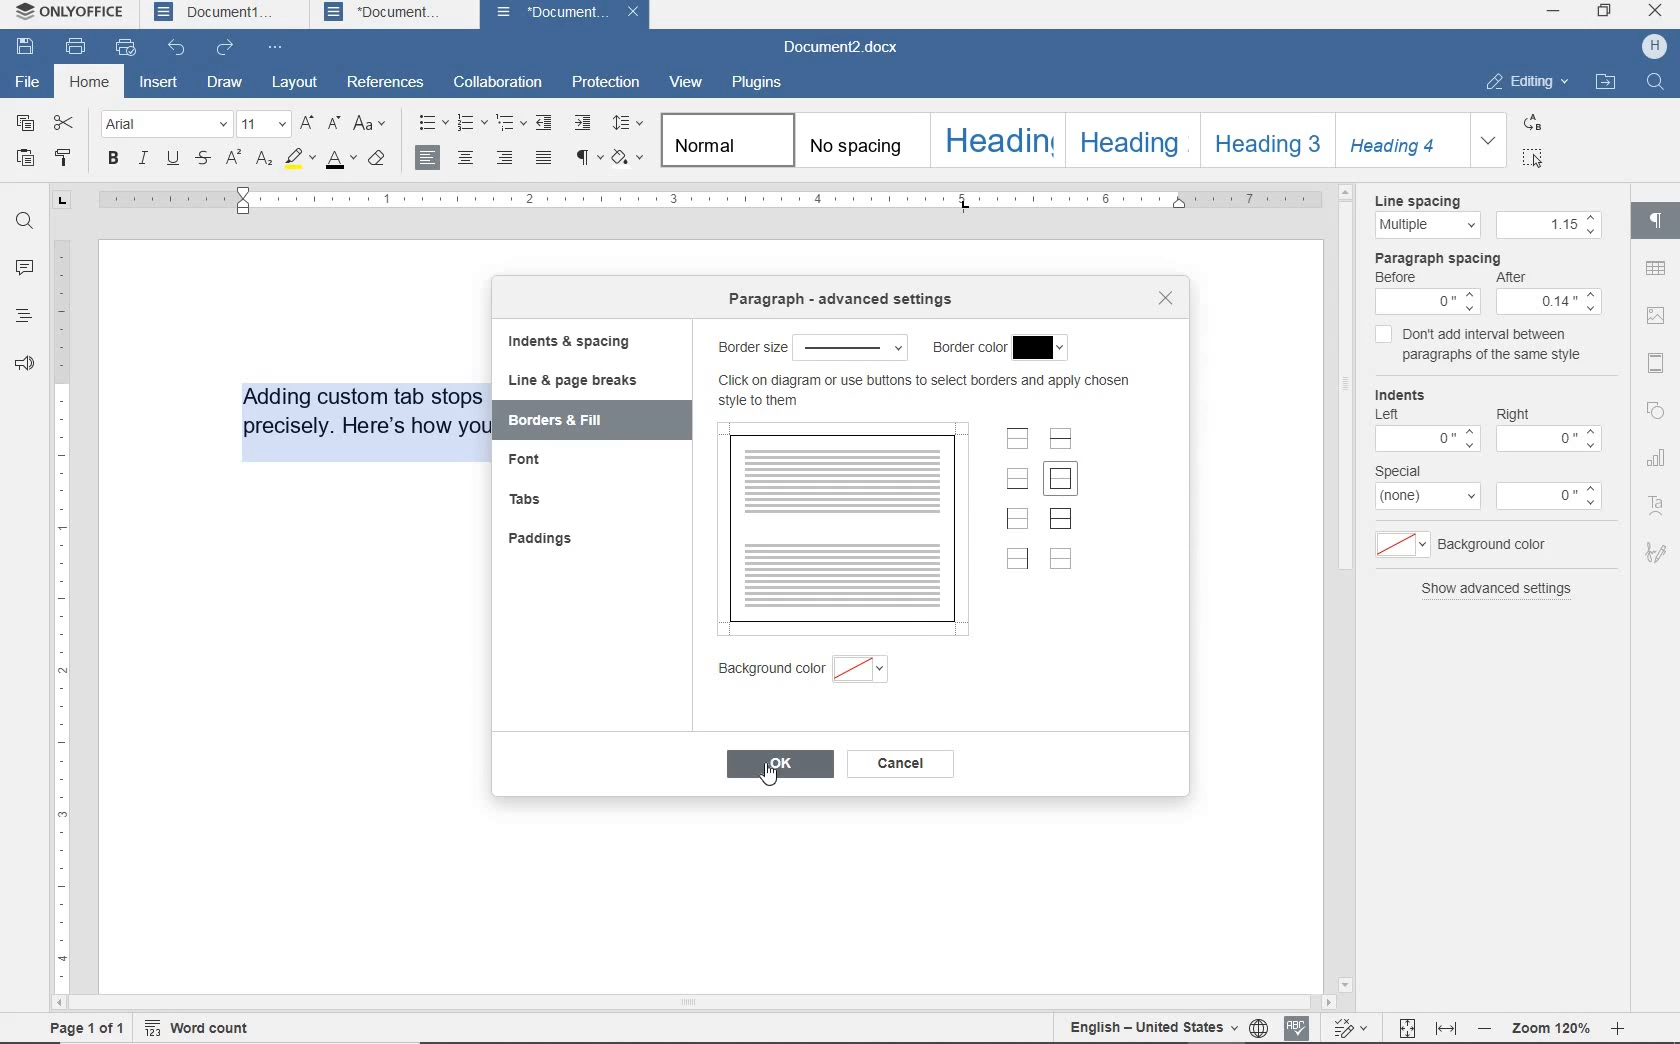 This screenshot has width=1680, height=1044. What do you see at coordinates (264, 125) in the screenshot?
I see `font size` at bounding box center [264, 125].